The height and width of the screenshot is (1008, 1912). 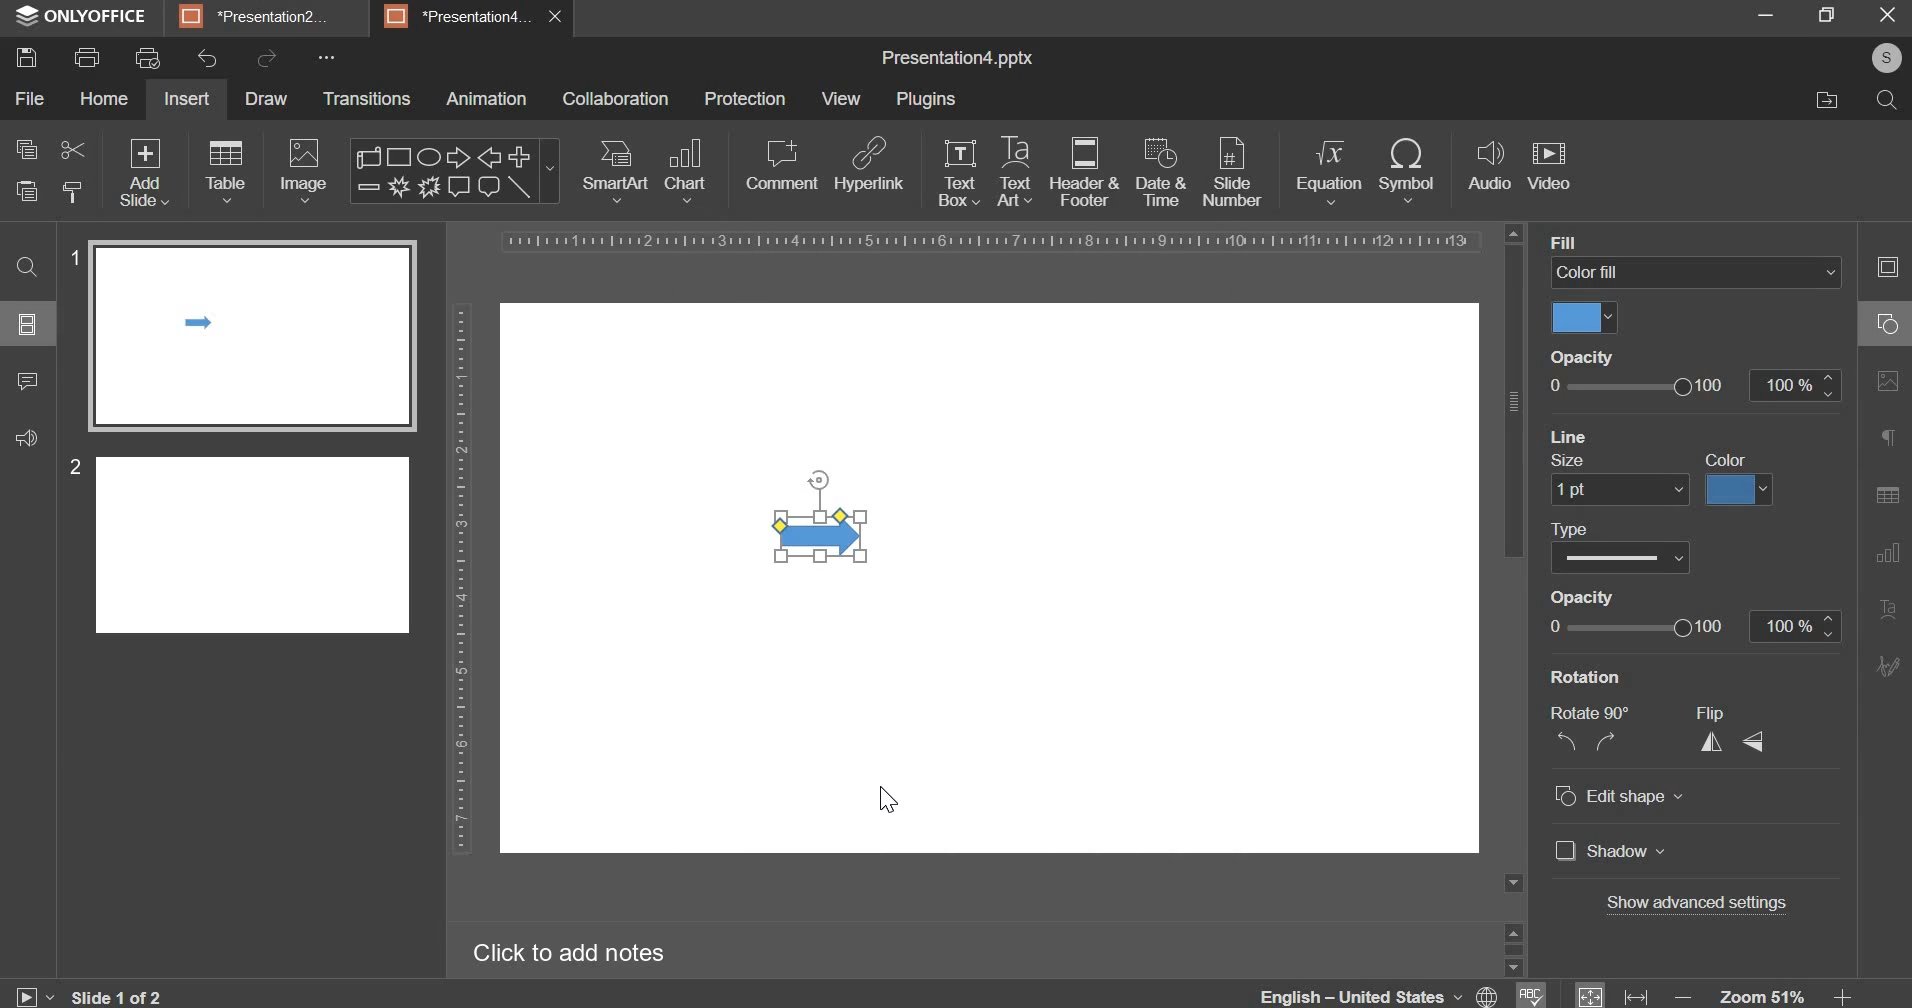 What do you see at coordinates (1733, 736) in the screenshot?
I see `Flip
A <` at bounding box center [1733, 736].